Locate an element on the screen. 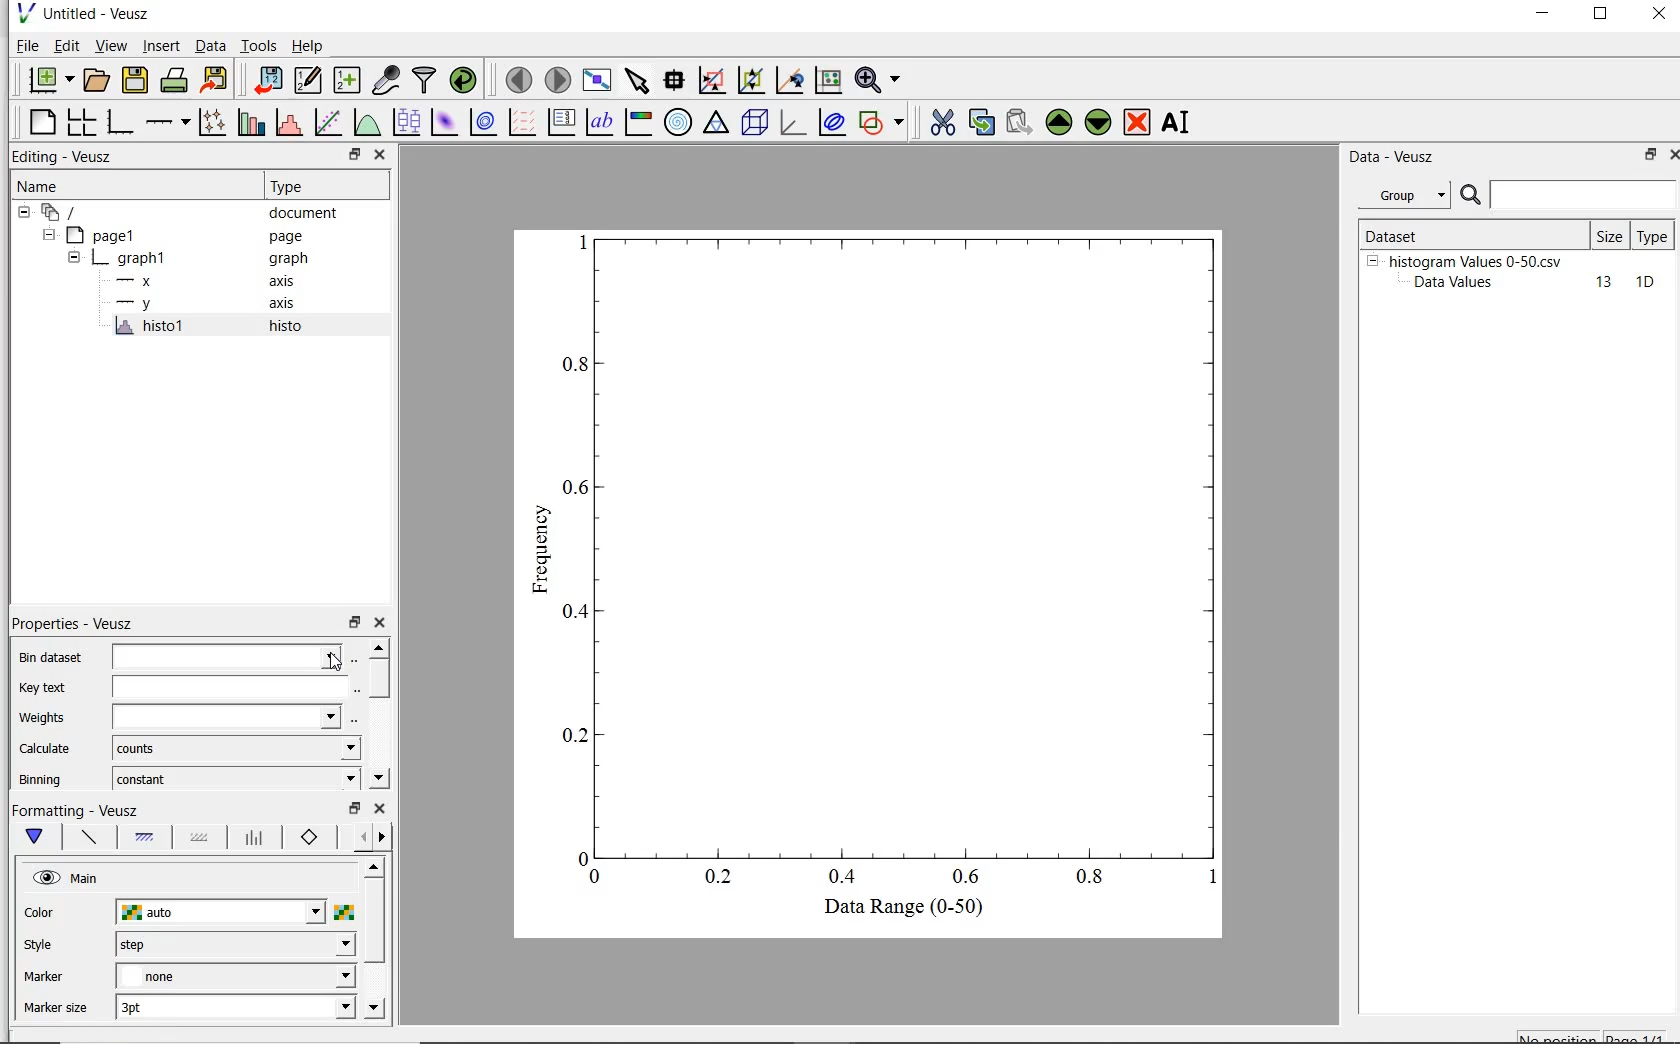 This screenshot has width=1680, height=1044. move up the selected widget is located at coordinates (1057, 123).